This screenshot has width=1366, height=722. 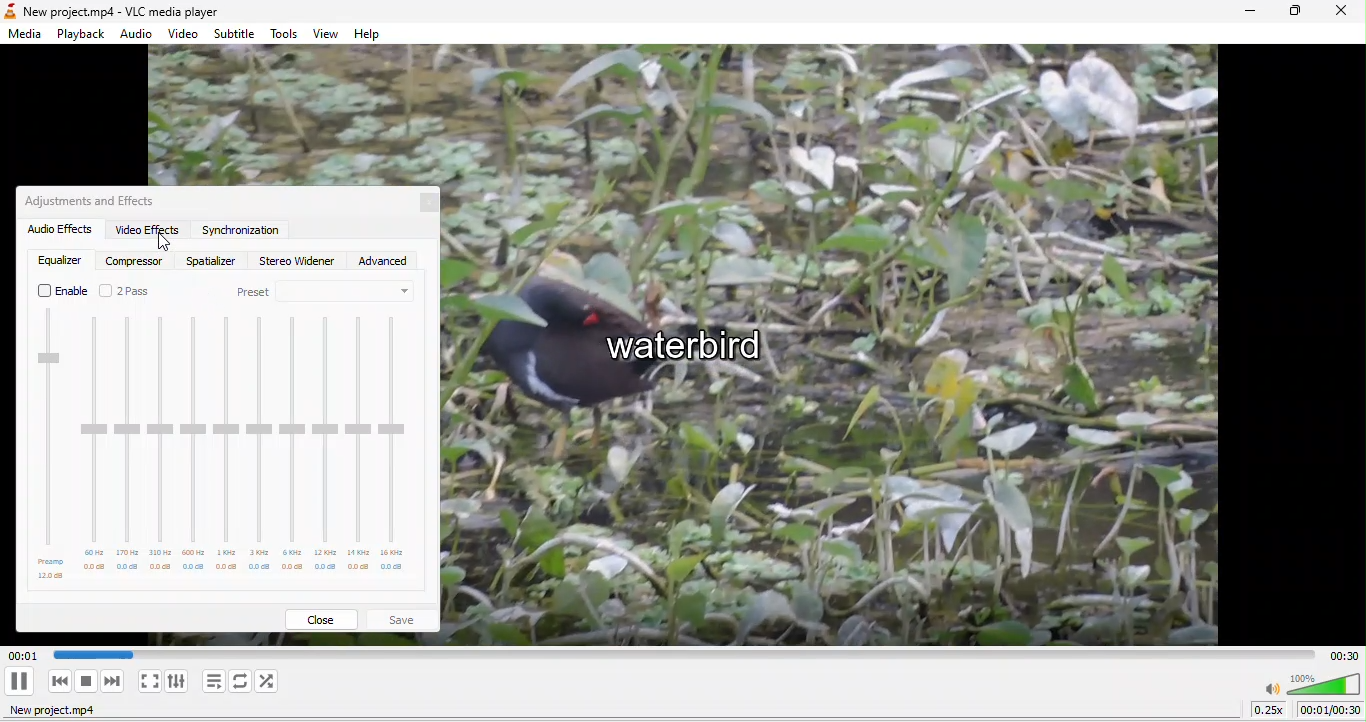 I want to click on cursor movement, so click(x=166, y=244).